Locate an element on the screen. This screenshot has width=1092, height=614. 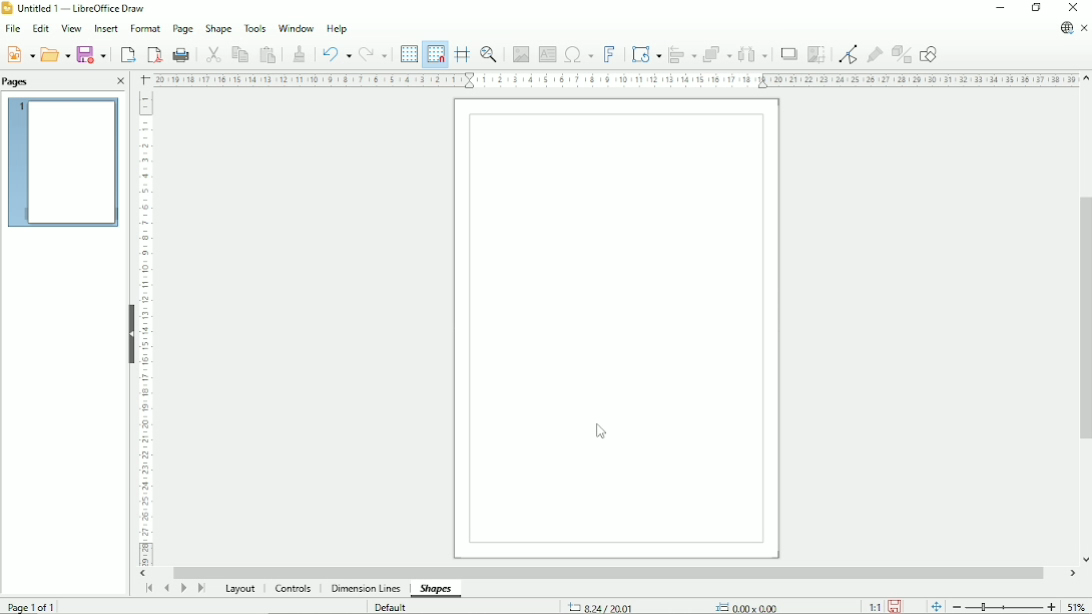
Scaling factor is located at coordinates (874, 606).